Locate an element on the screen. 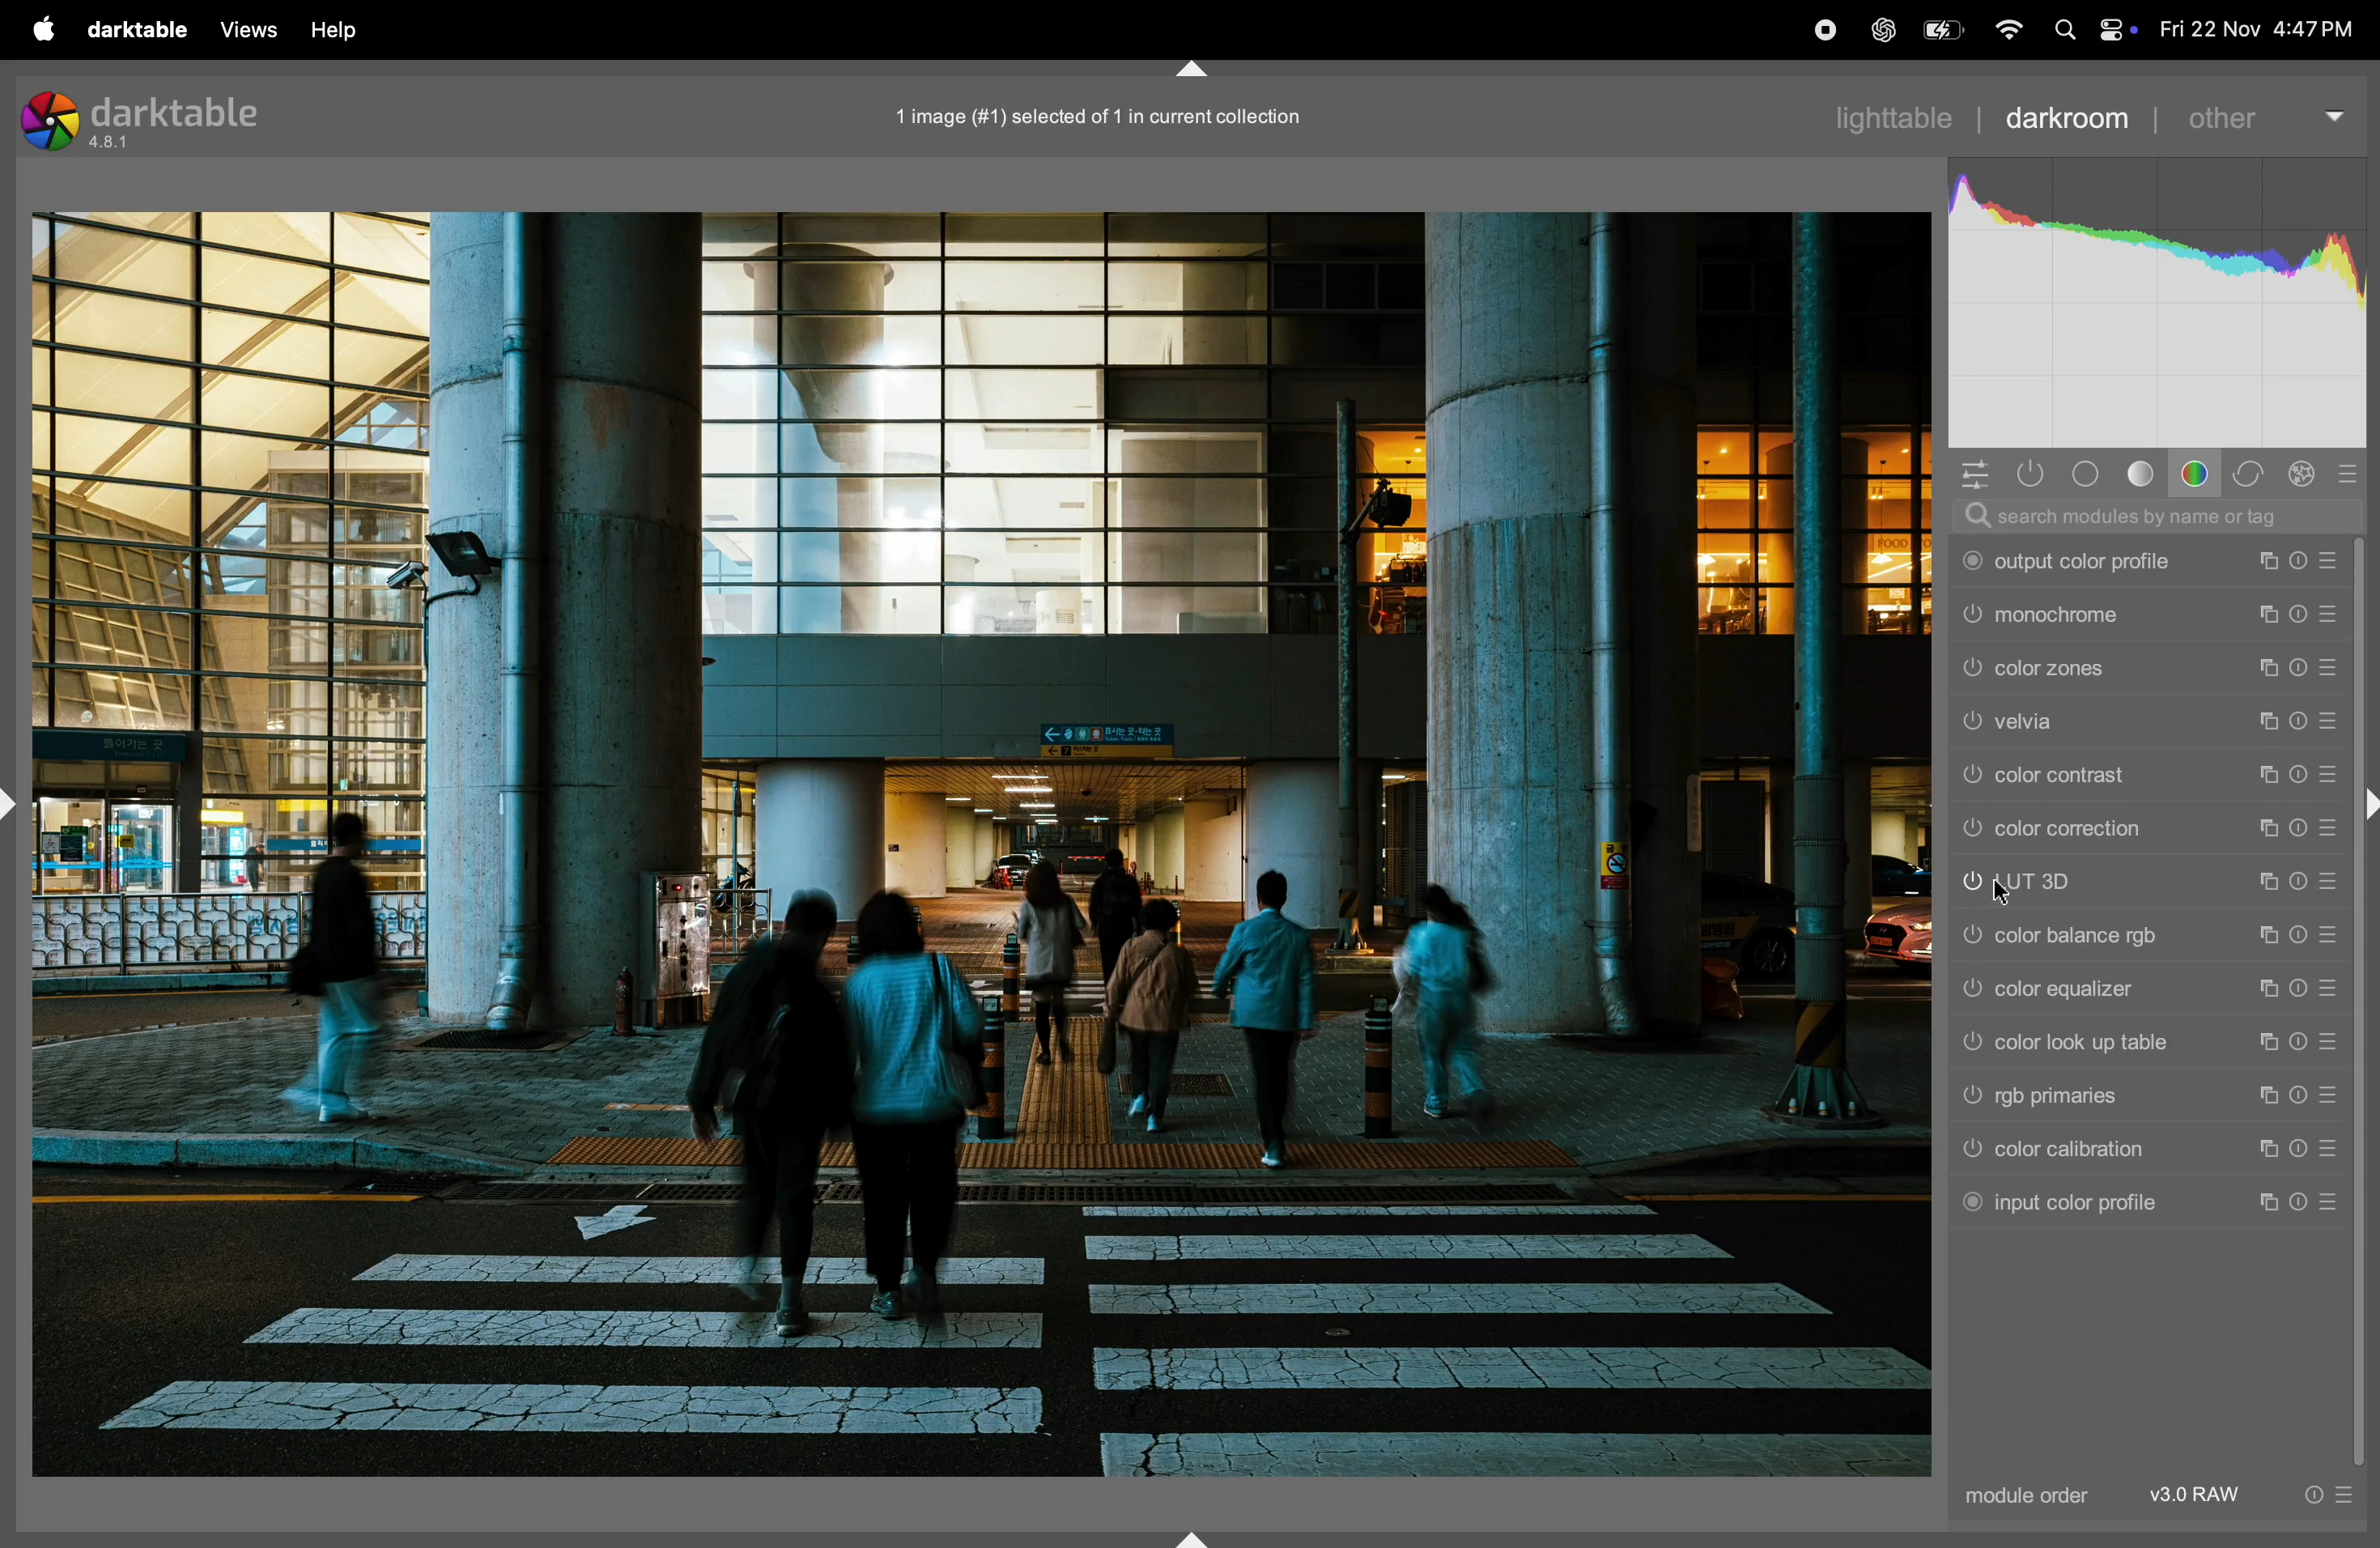  color equalizer switched off is located at coordinates (1969, 987).